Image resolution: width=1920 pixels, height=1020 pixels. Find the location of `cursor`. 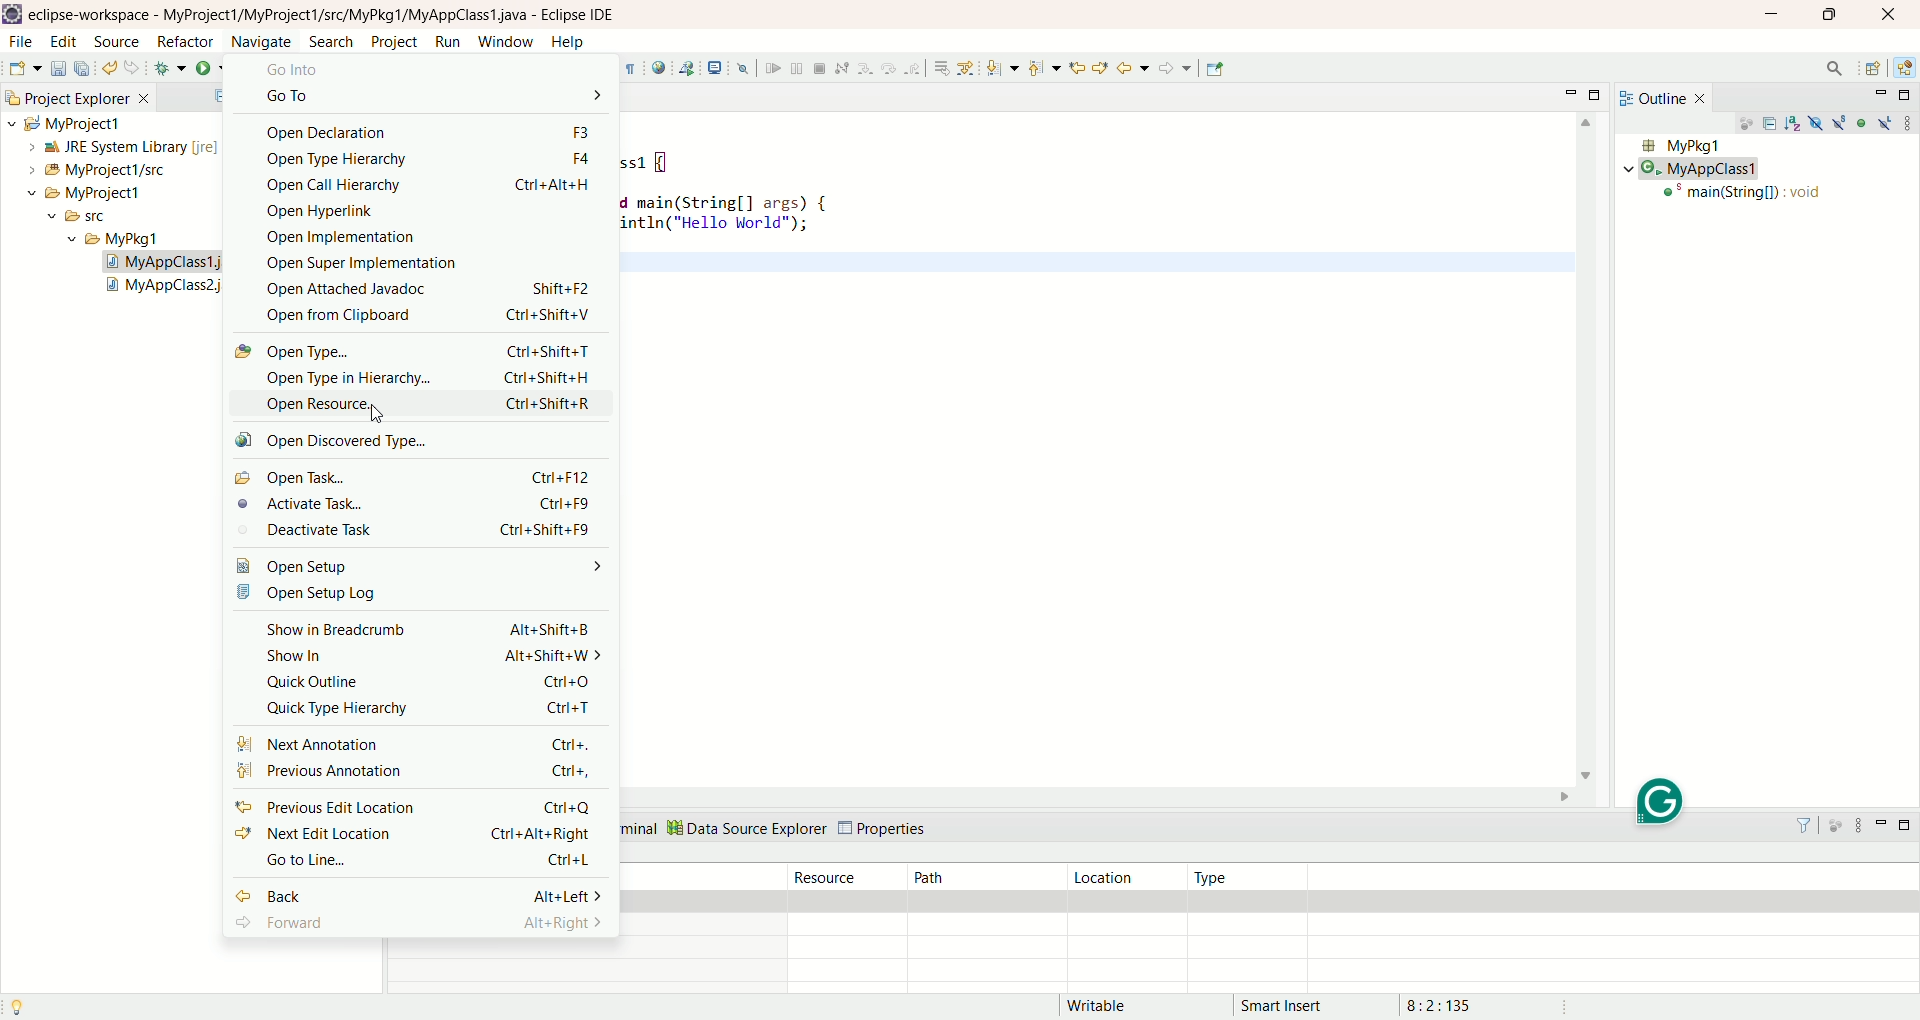

cursor is located at coordinates (371, 415).